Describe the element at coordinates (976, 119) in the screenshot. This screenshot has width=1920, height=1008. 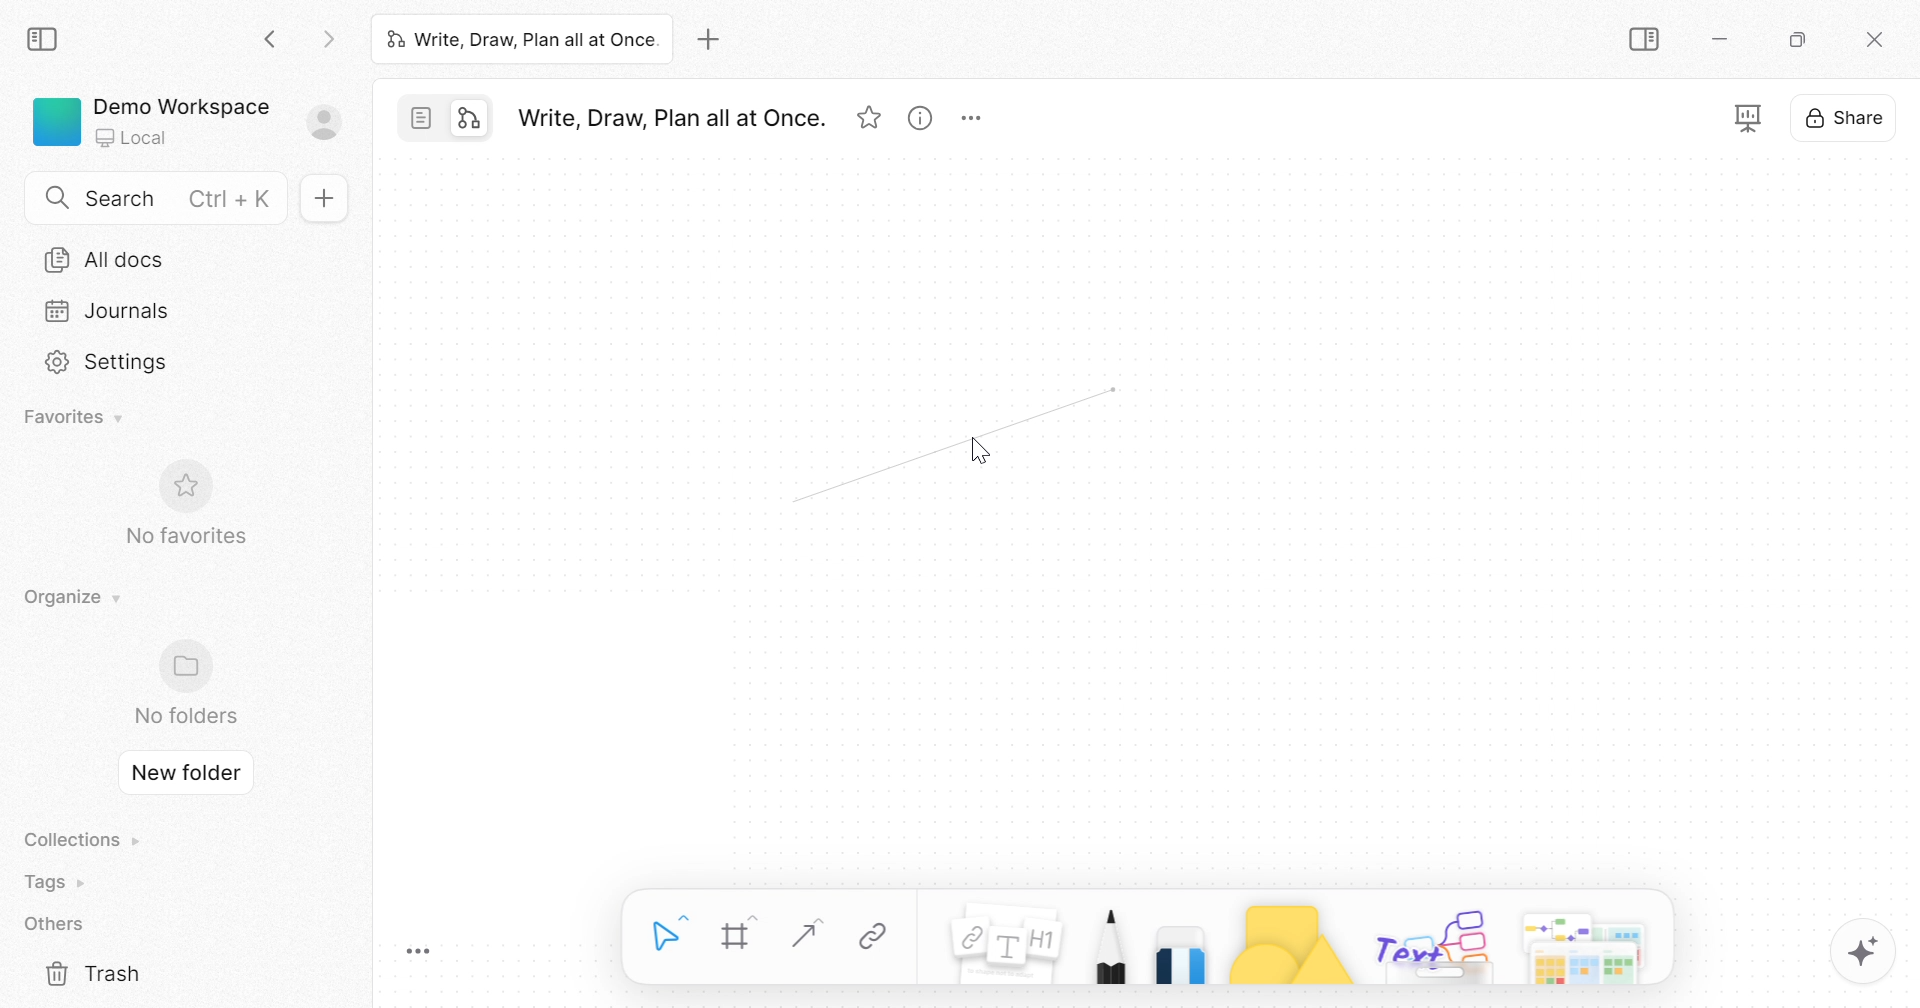
I see `More options` at that location.